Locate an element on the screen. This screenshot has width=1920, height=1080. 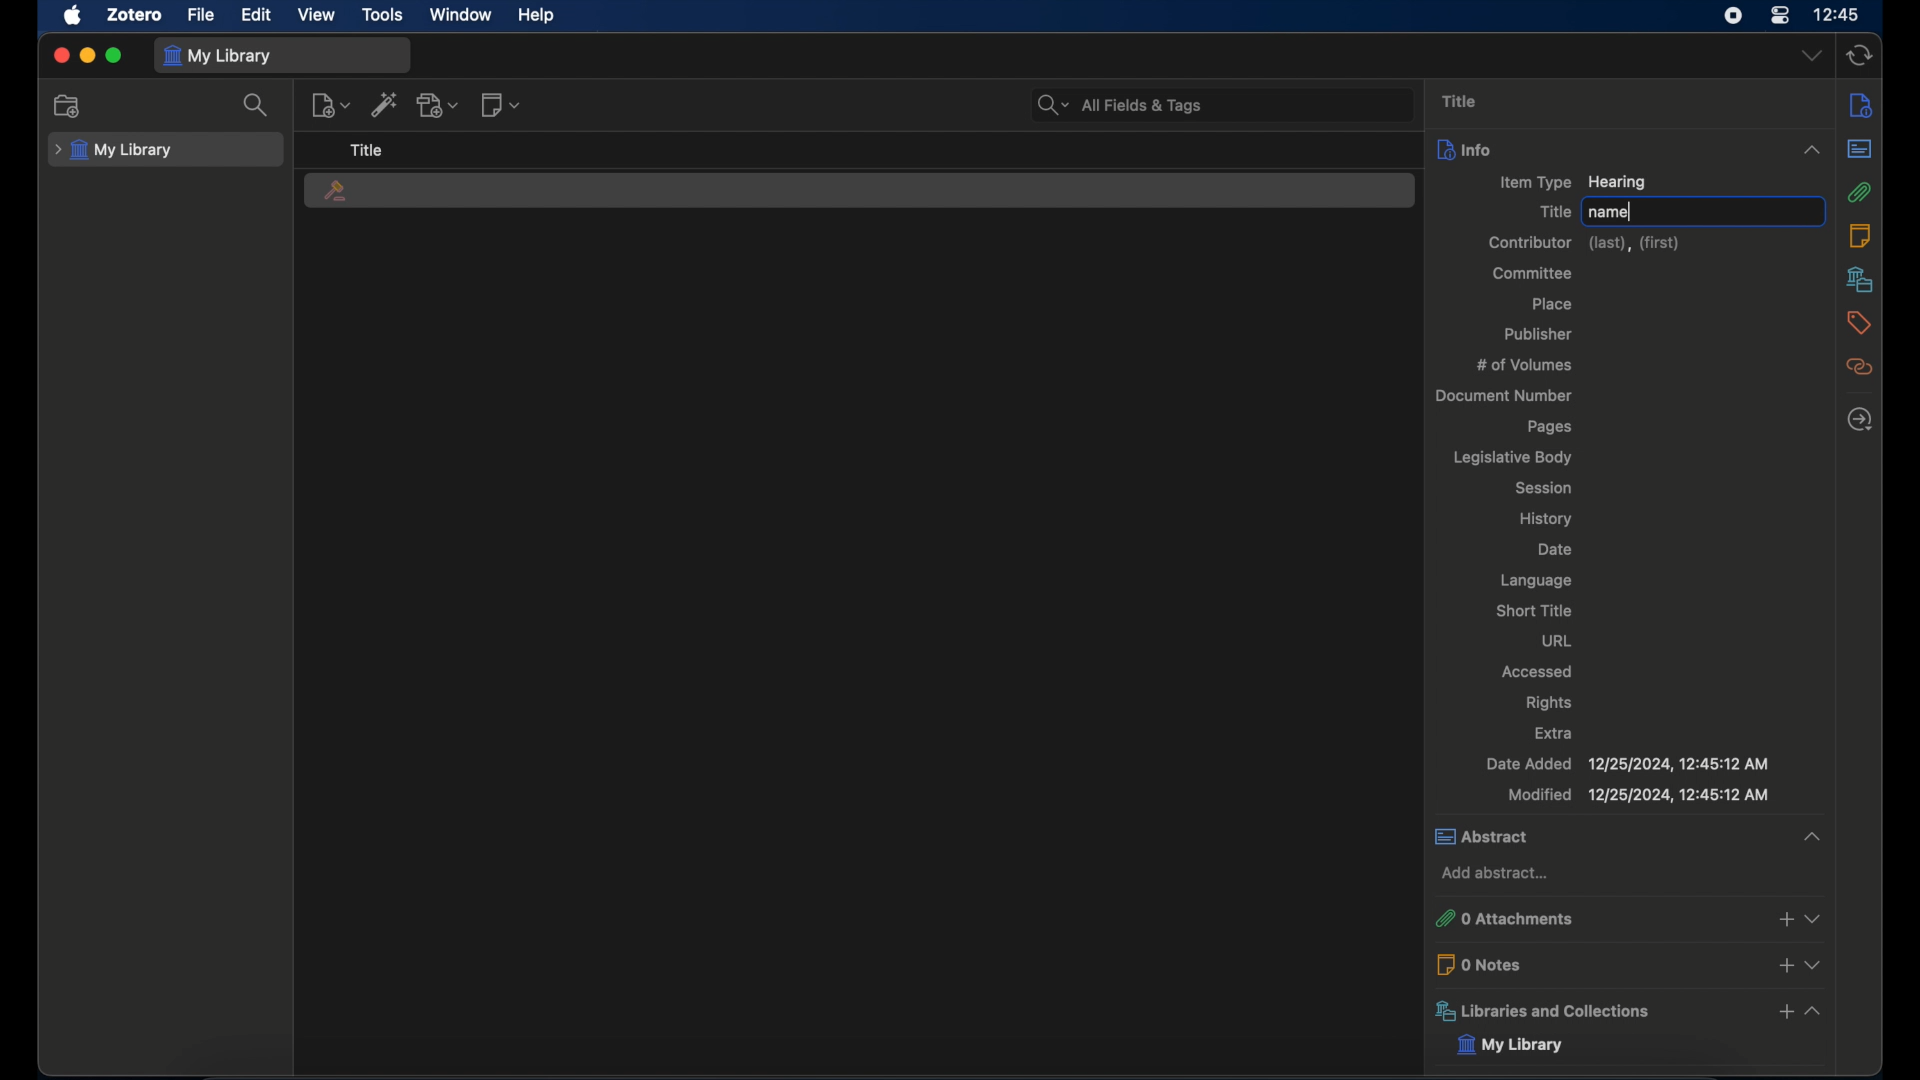
title is located at coordinates (1553, 211).